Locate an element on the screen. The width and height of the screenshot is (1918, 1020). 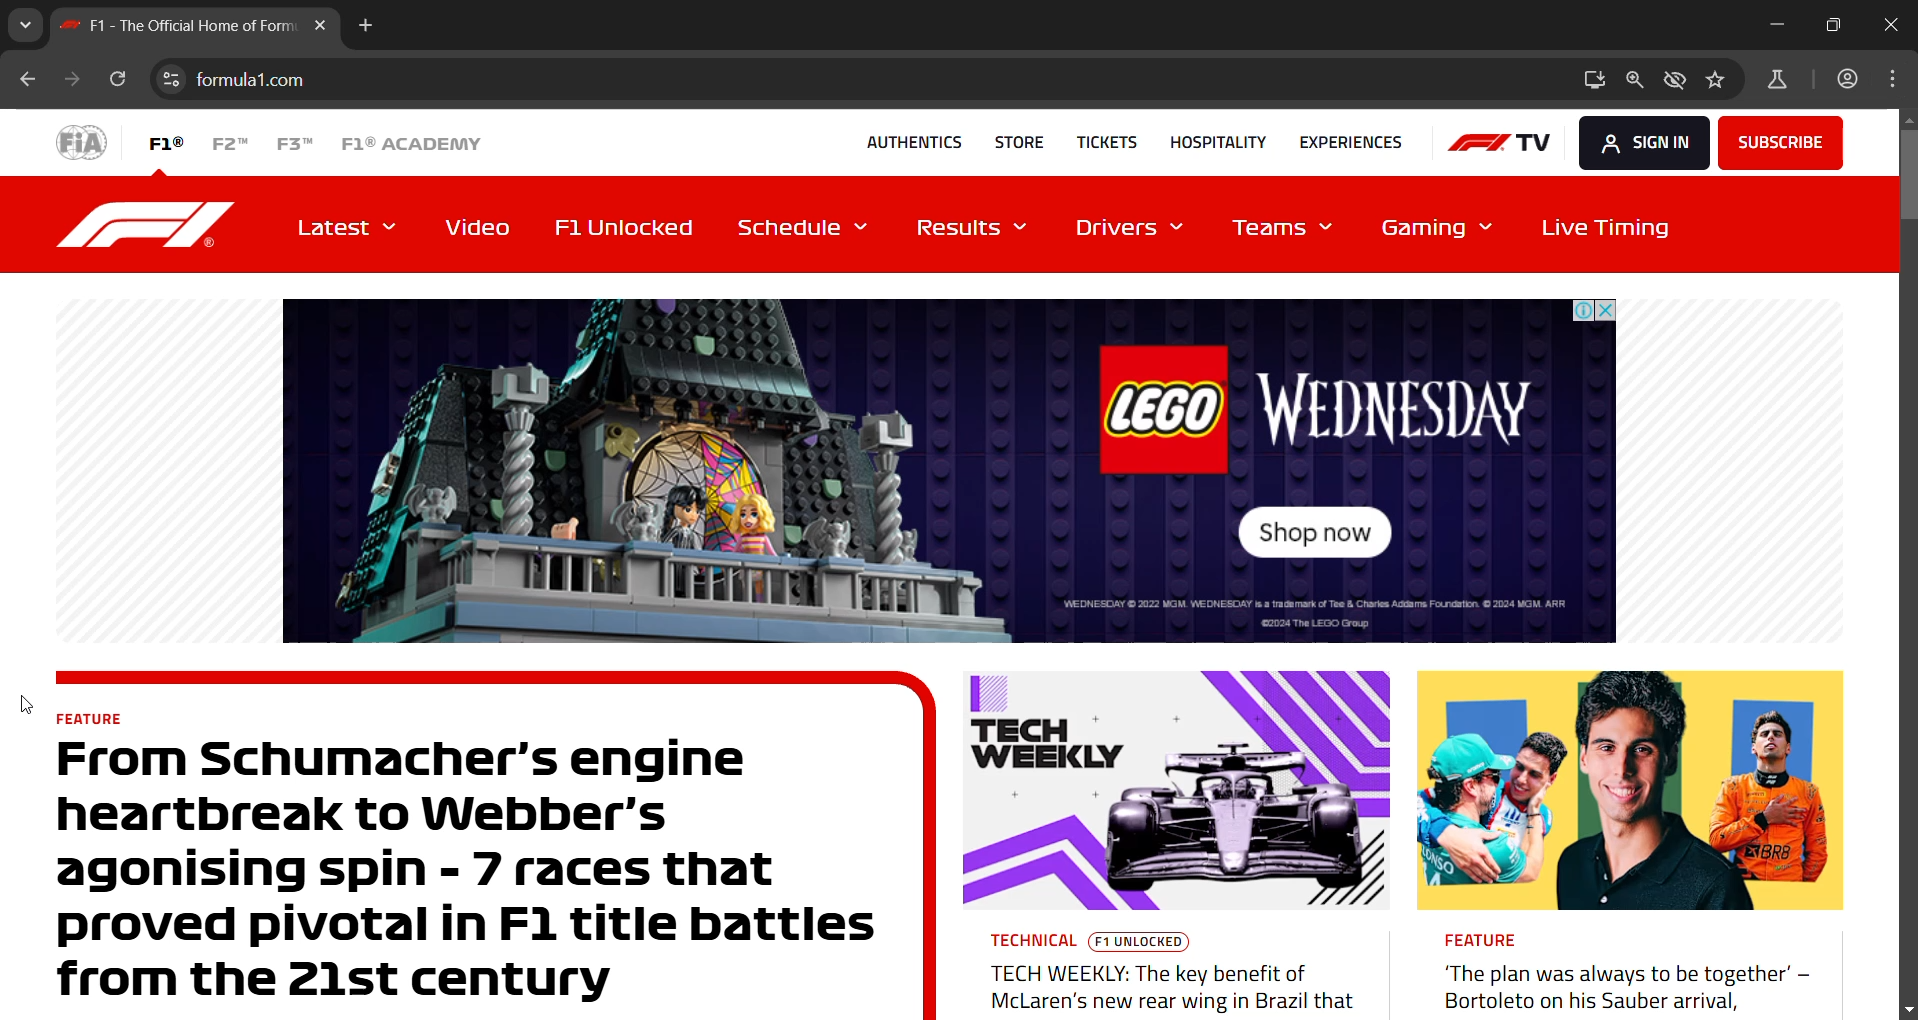
F1 logo is located at coordinates (151, 224).